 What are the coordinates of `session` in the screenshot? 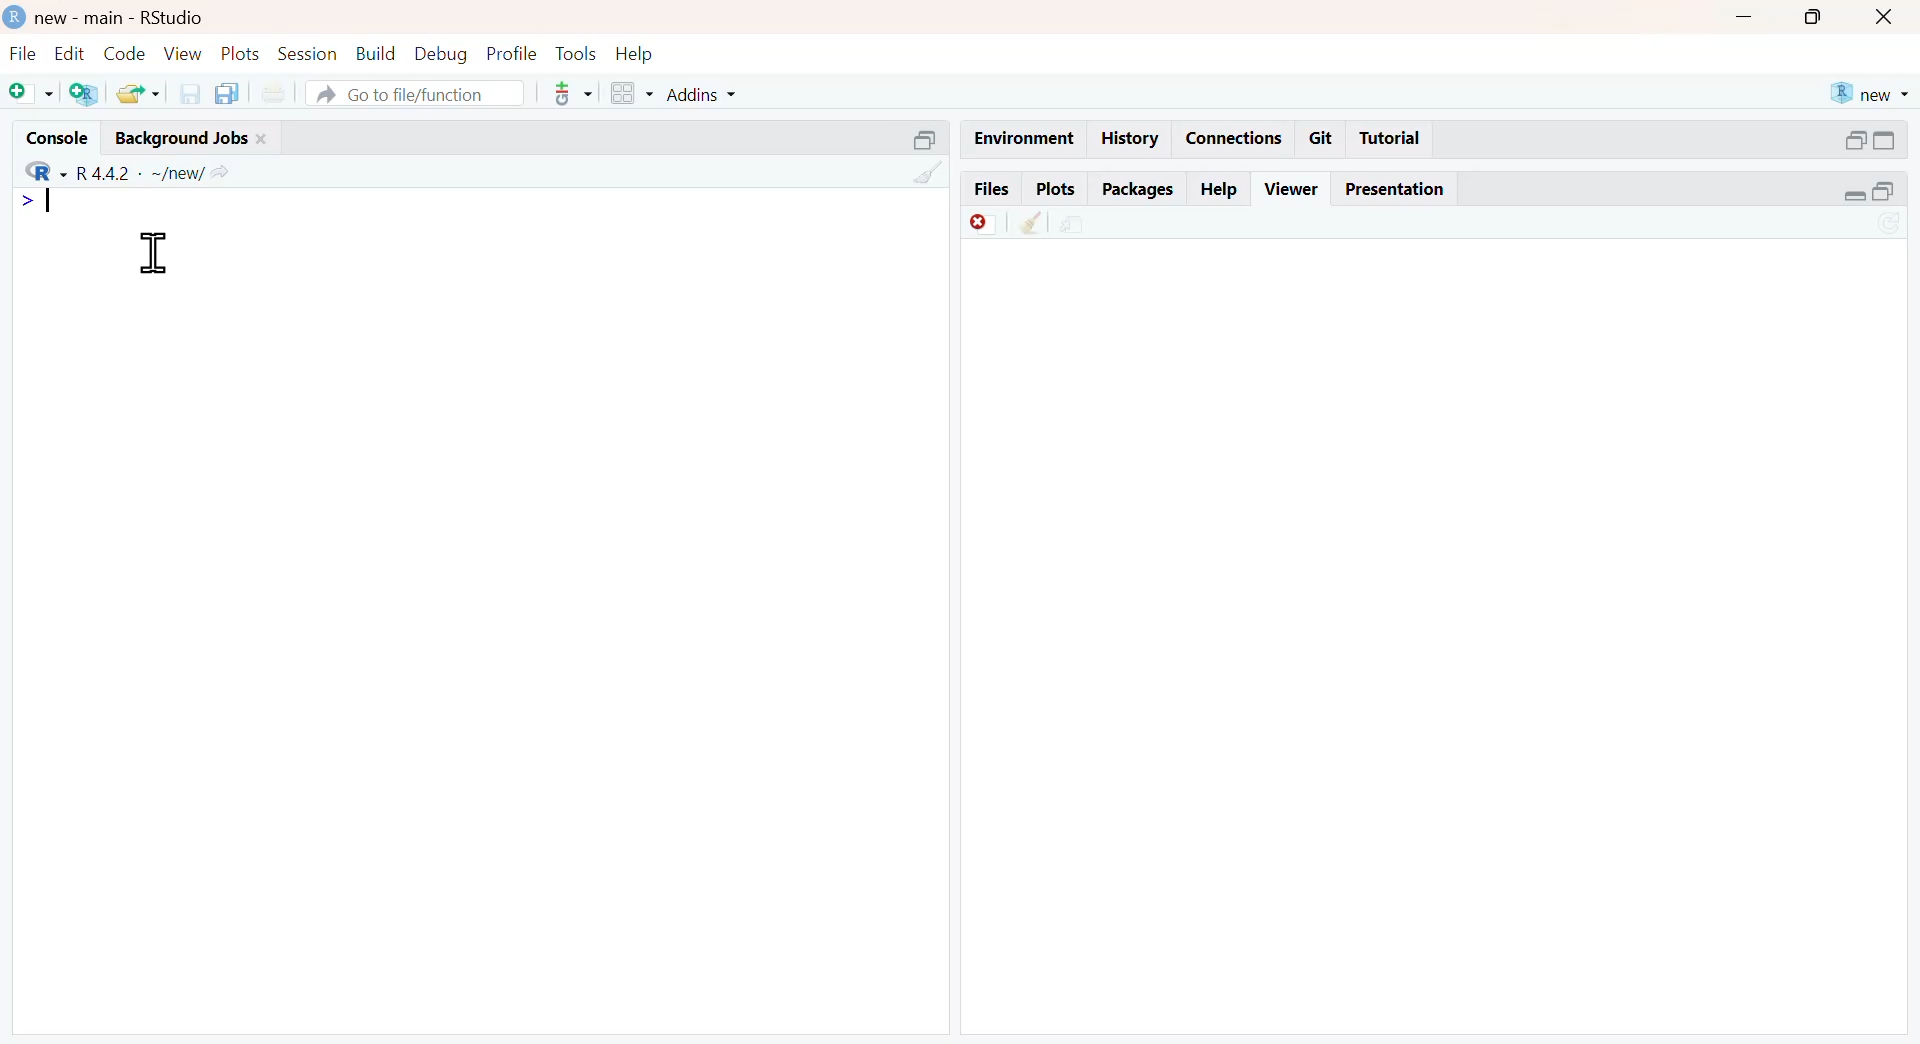 It's located at (306, 54).